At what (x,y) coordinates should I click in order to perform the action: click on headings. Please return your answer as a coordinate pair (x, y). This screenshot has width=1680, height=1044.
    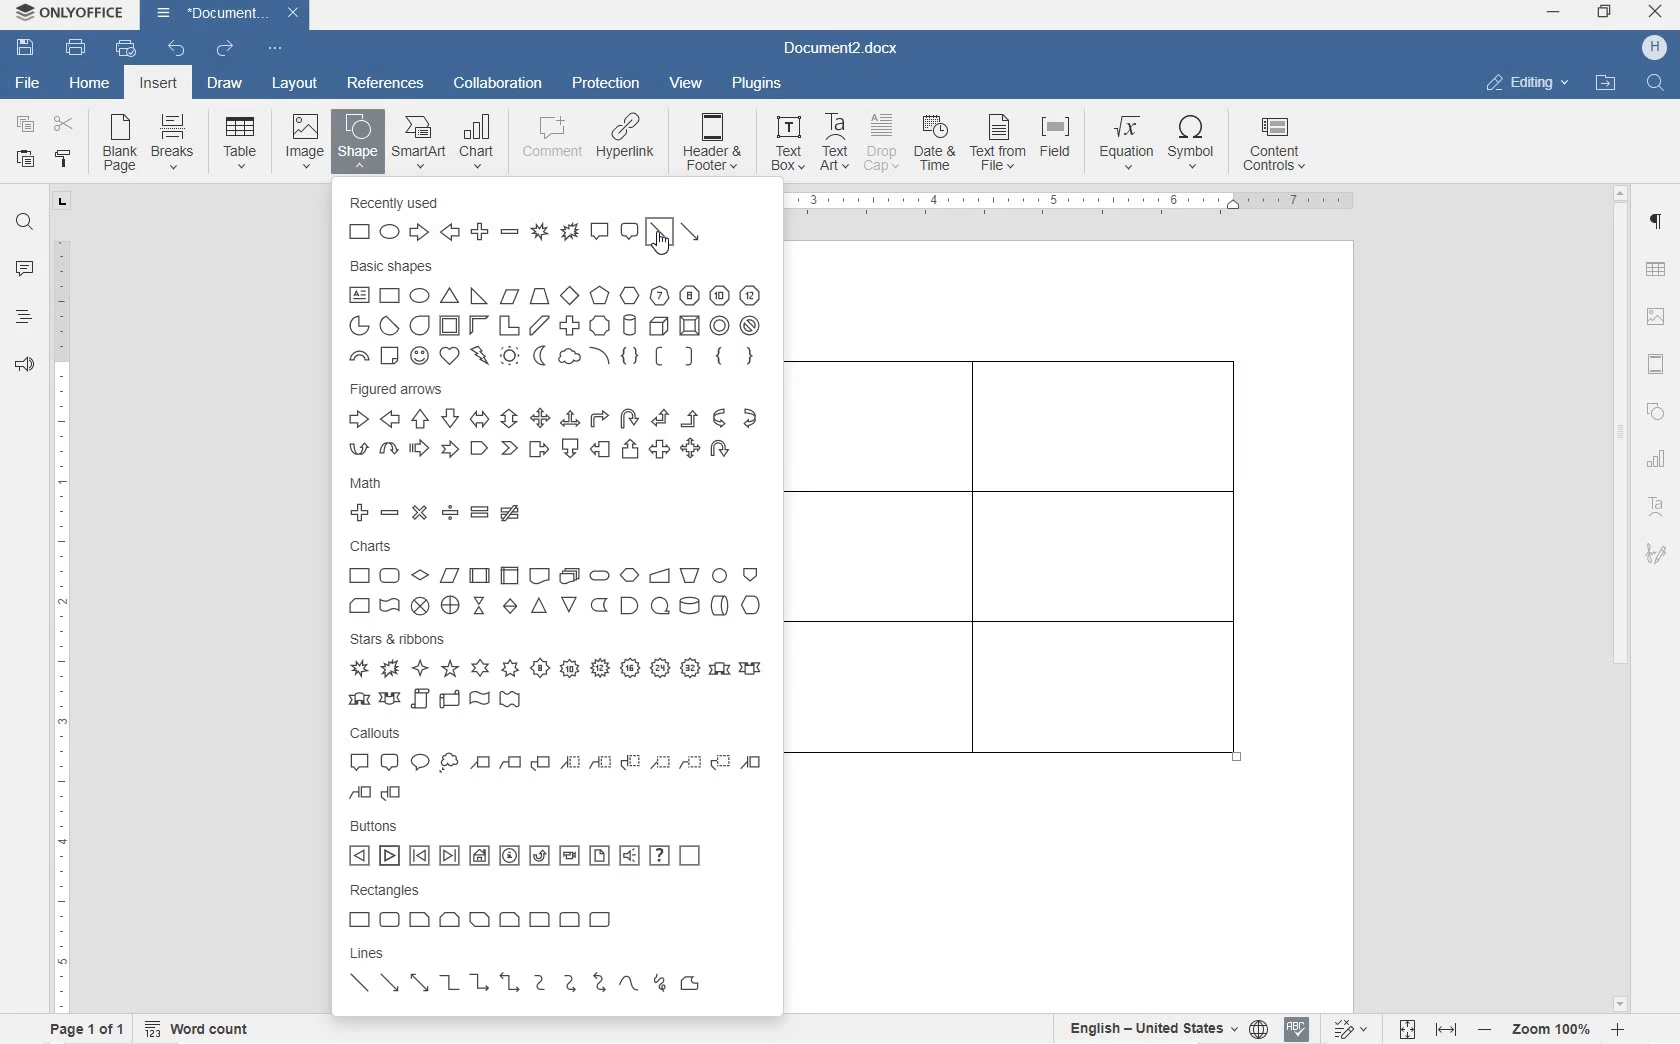
    Looking at the image, I should click on (24, 317).